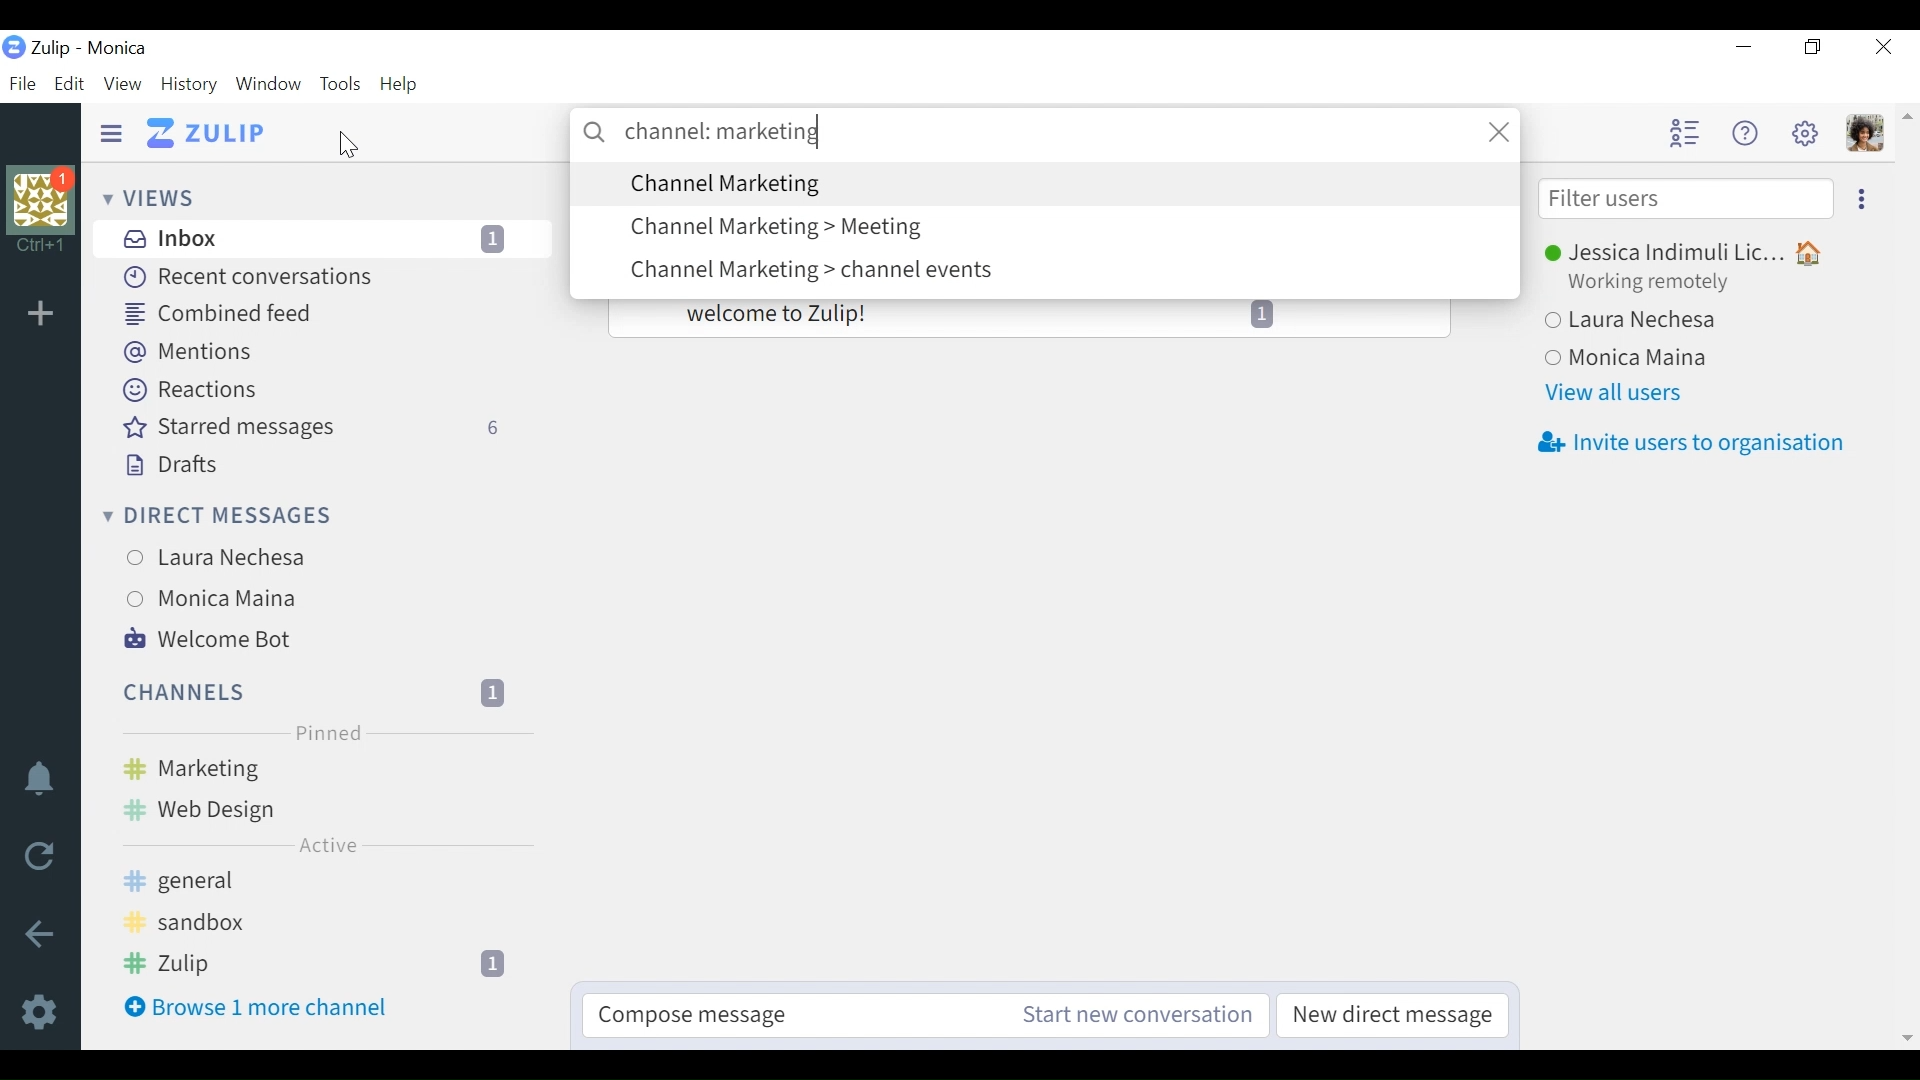 This screenshot has width=1920, height=1080. What do you see at coordinates (188, 83) in the screenshot?
I see `History` at bounding box center [188, 83].